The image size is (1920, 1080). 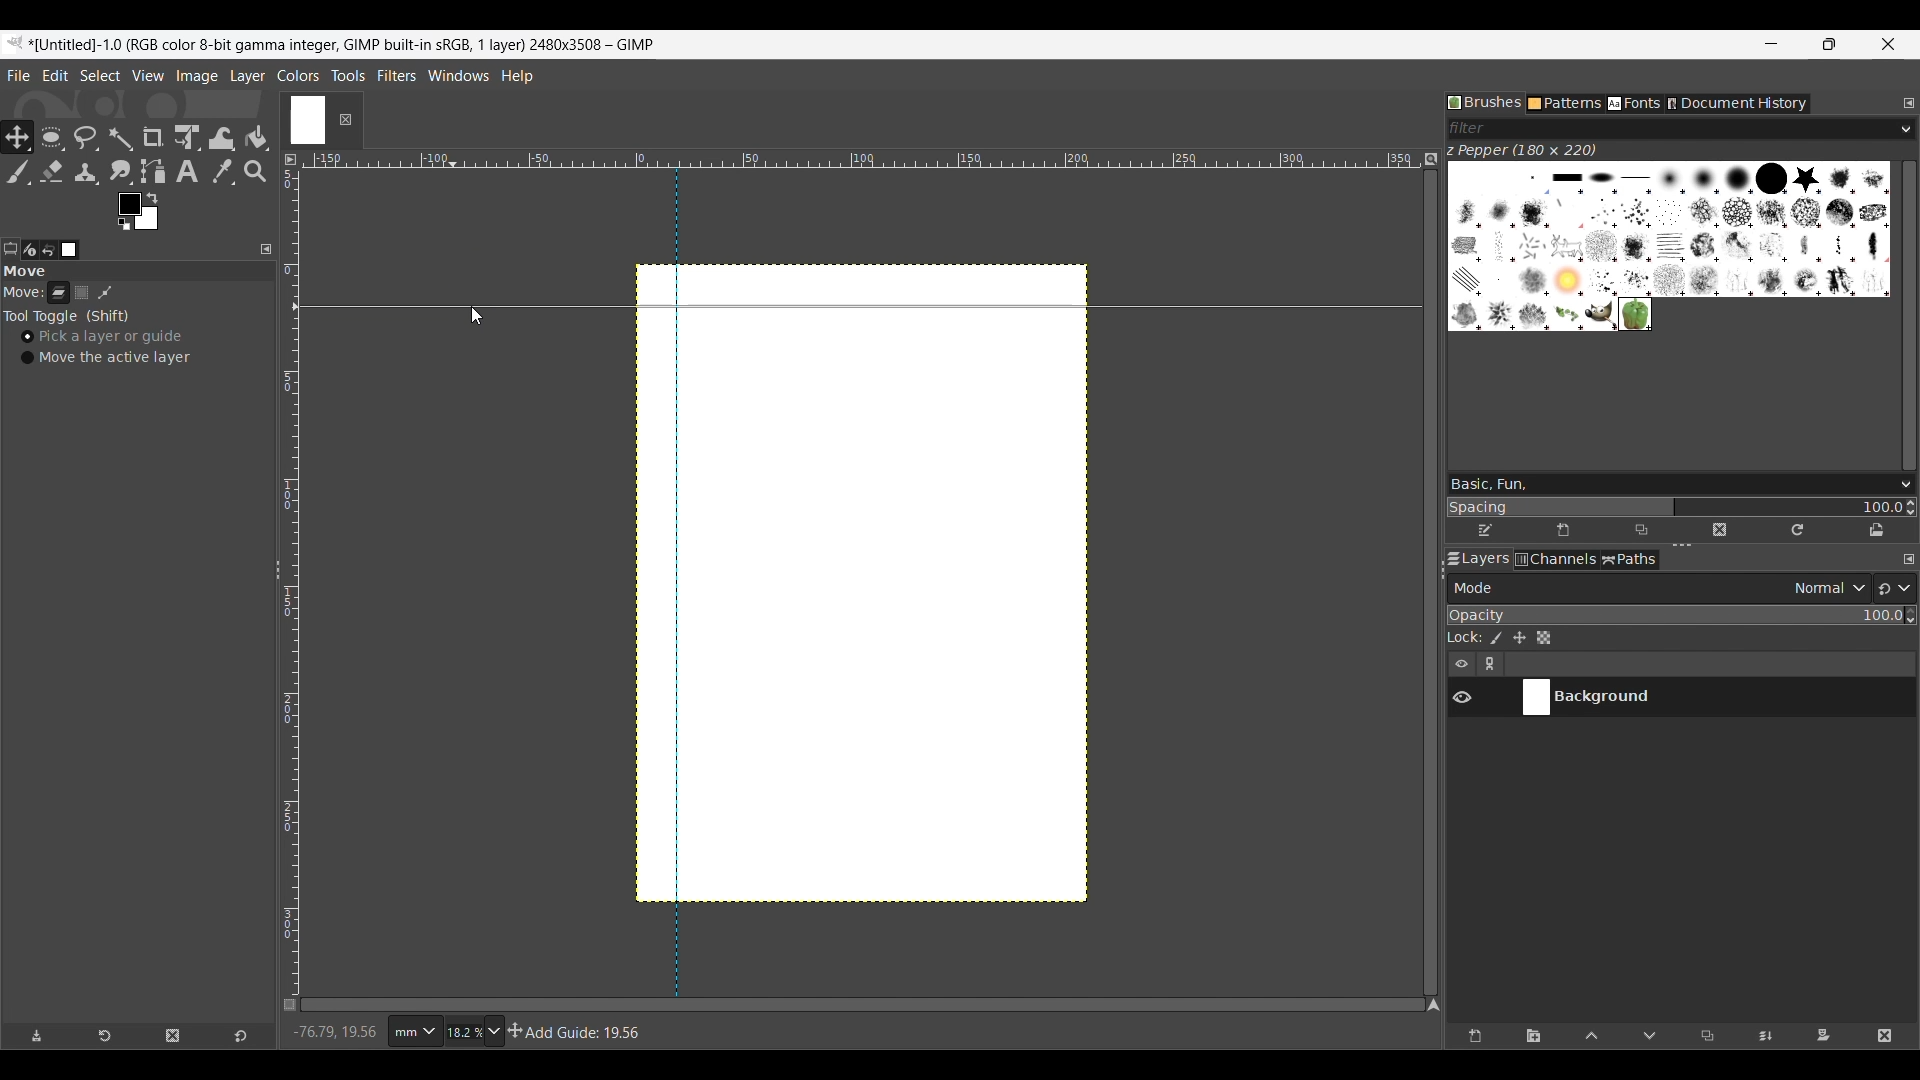 What do you see at coordinates (59, 296) in the screenshot?
I see `Layer` at bounding box center [59, 296].